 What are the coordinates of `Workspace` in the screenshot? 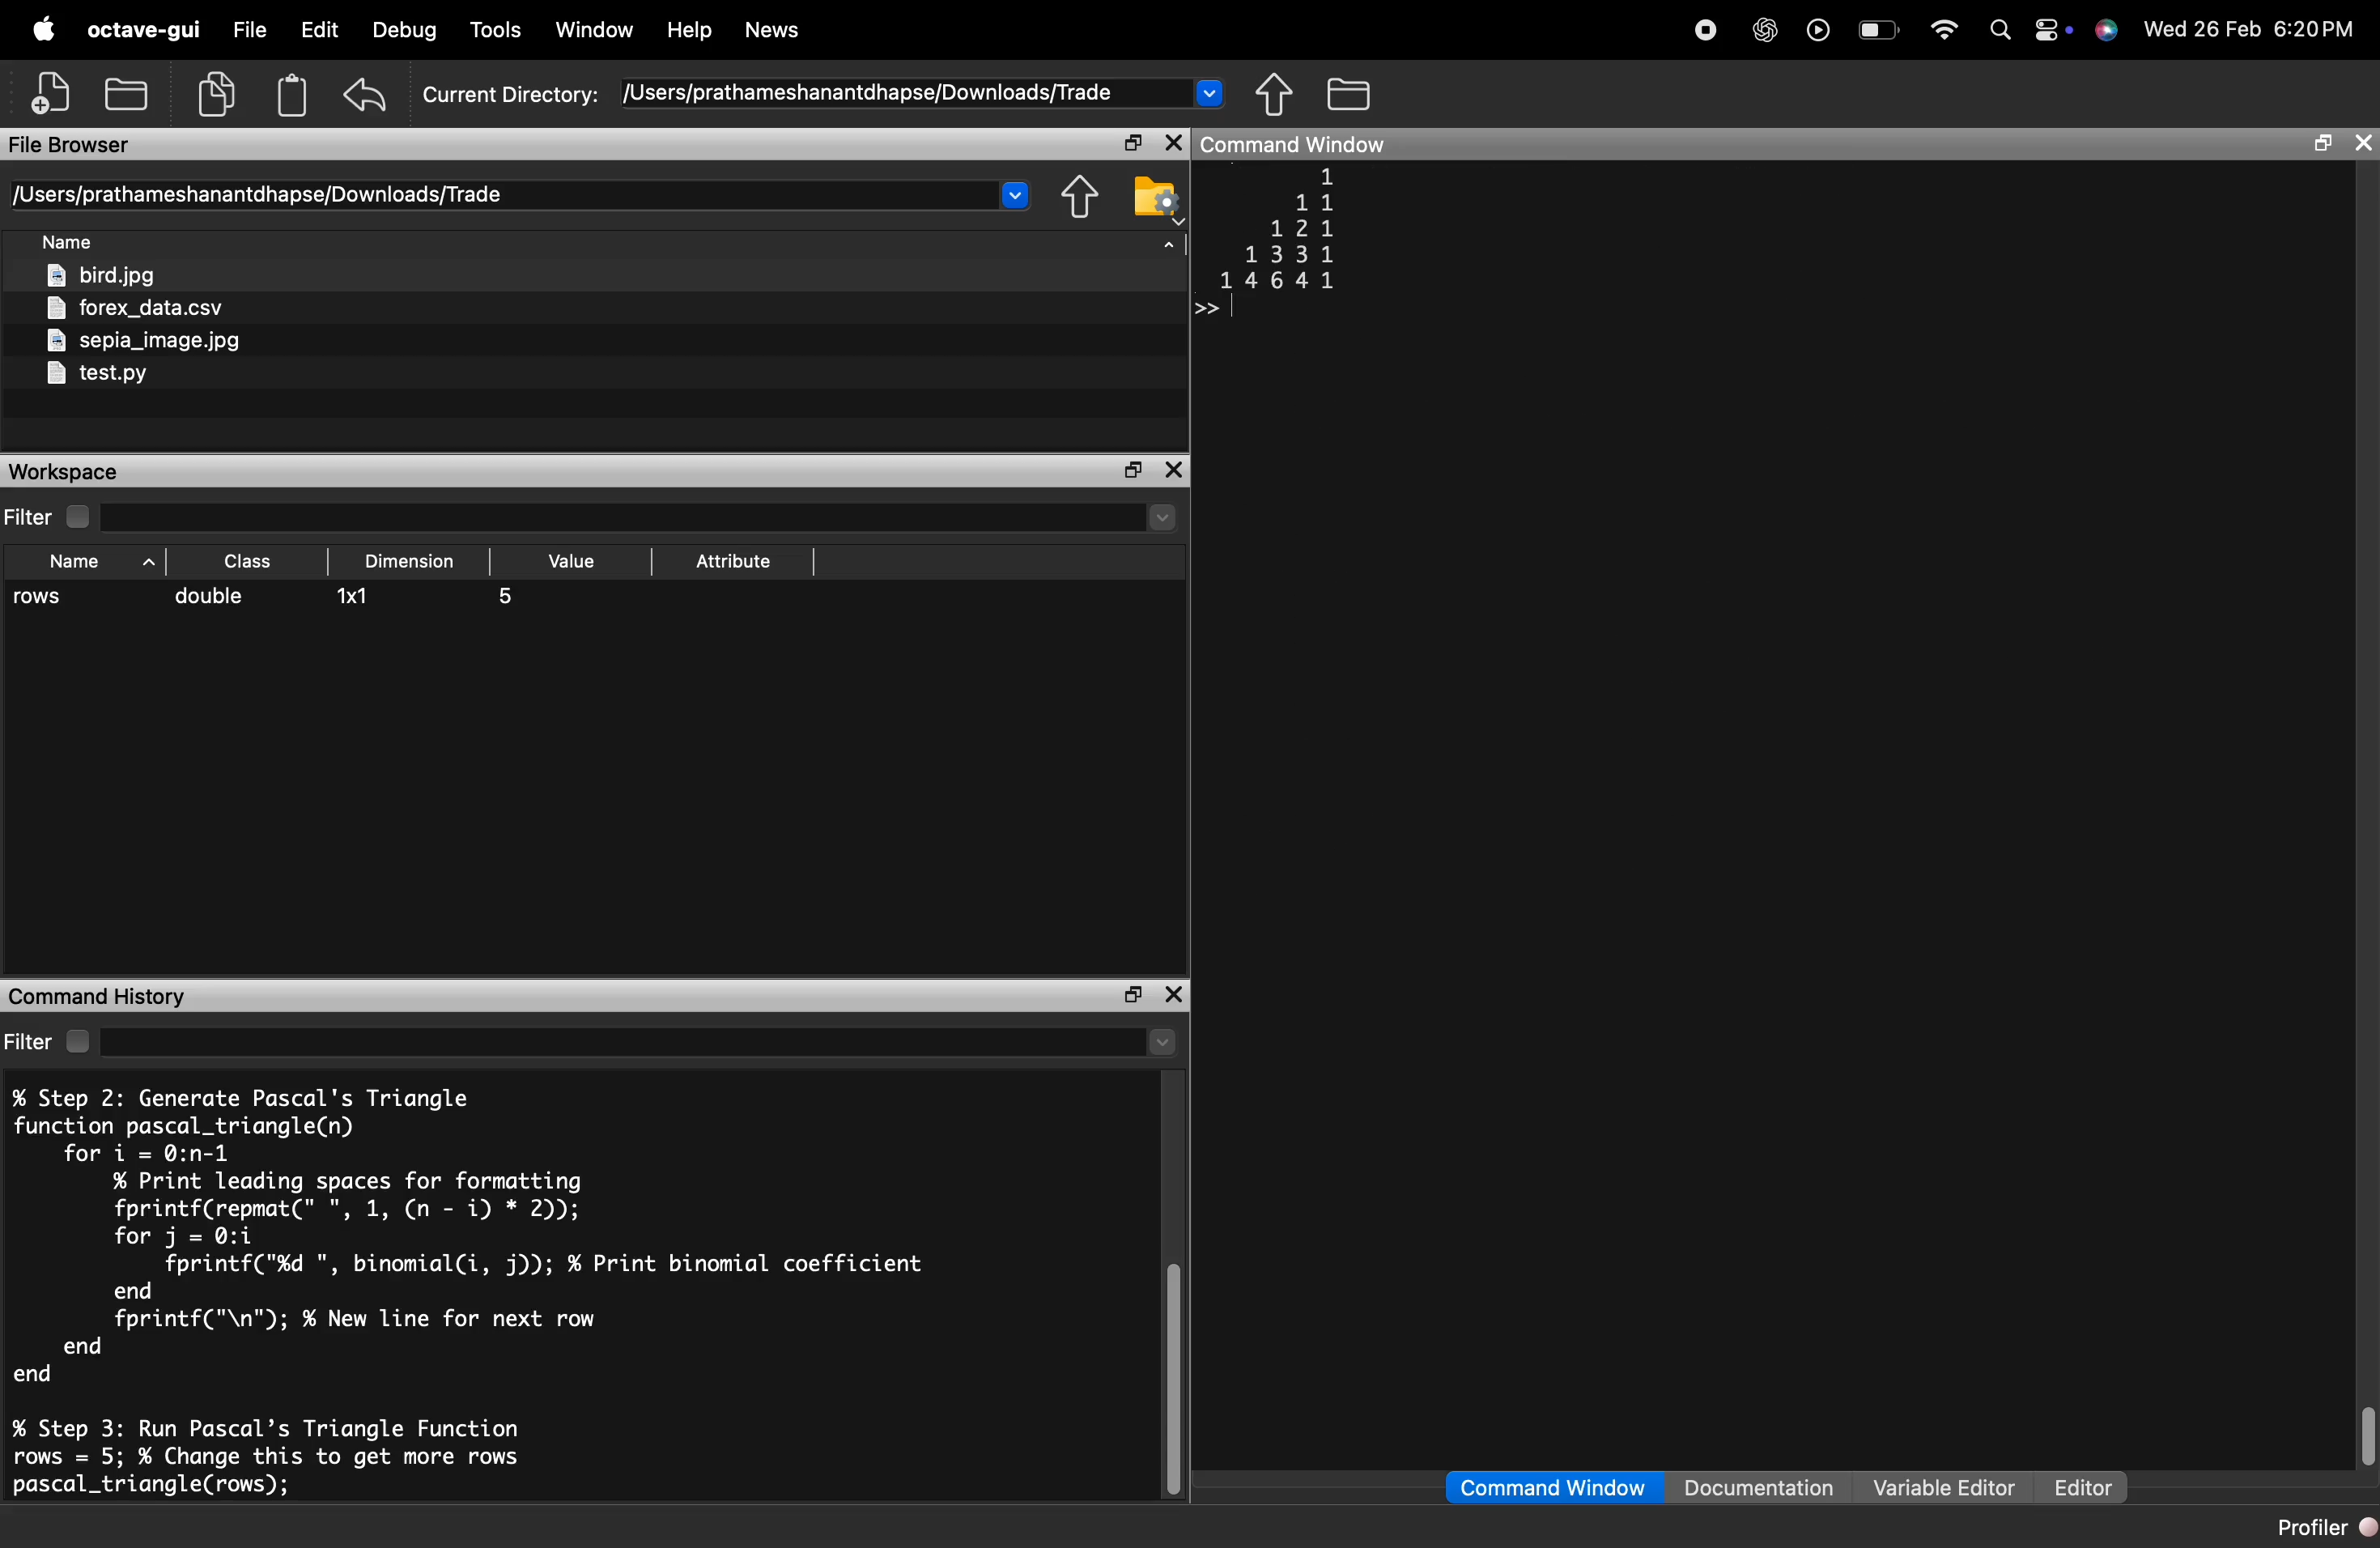 It's located at (66, 472).